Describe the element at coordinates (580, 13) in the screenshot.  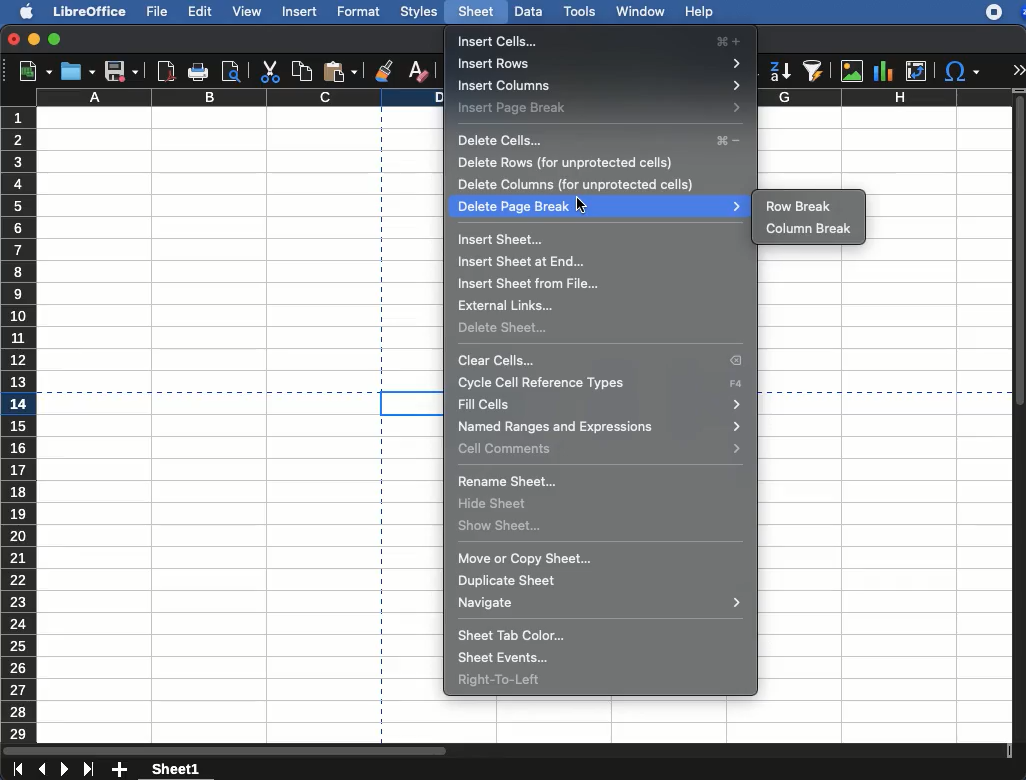
I see `tools` at that location.